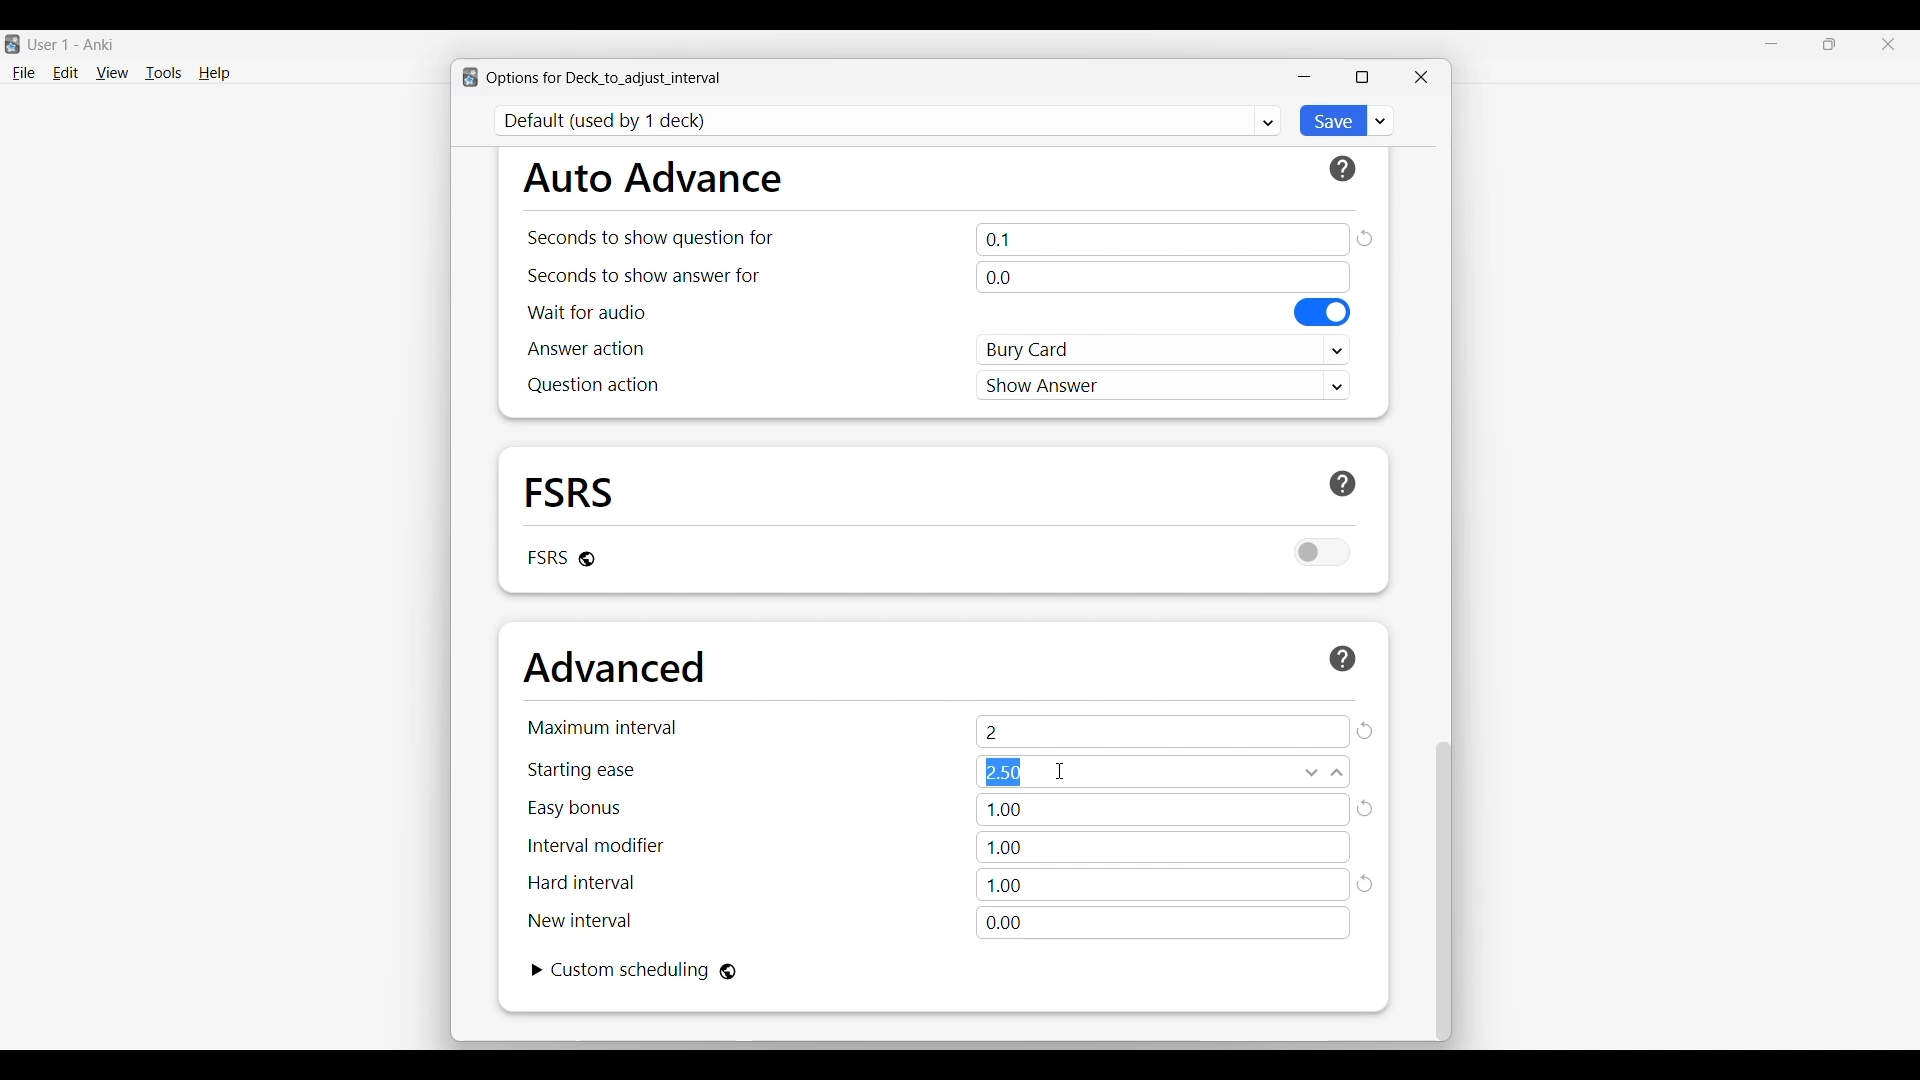  What do you see at coordinates (1164, 810) in the screenshot?
I see `1.00` at bounding box center [1164, 810].